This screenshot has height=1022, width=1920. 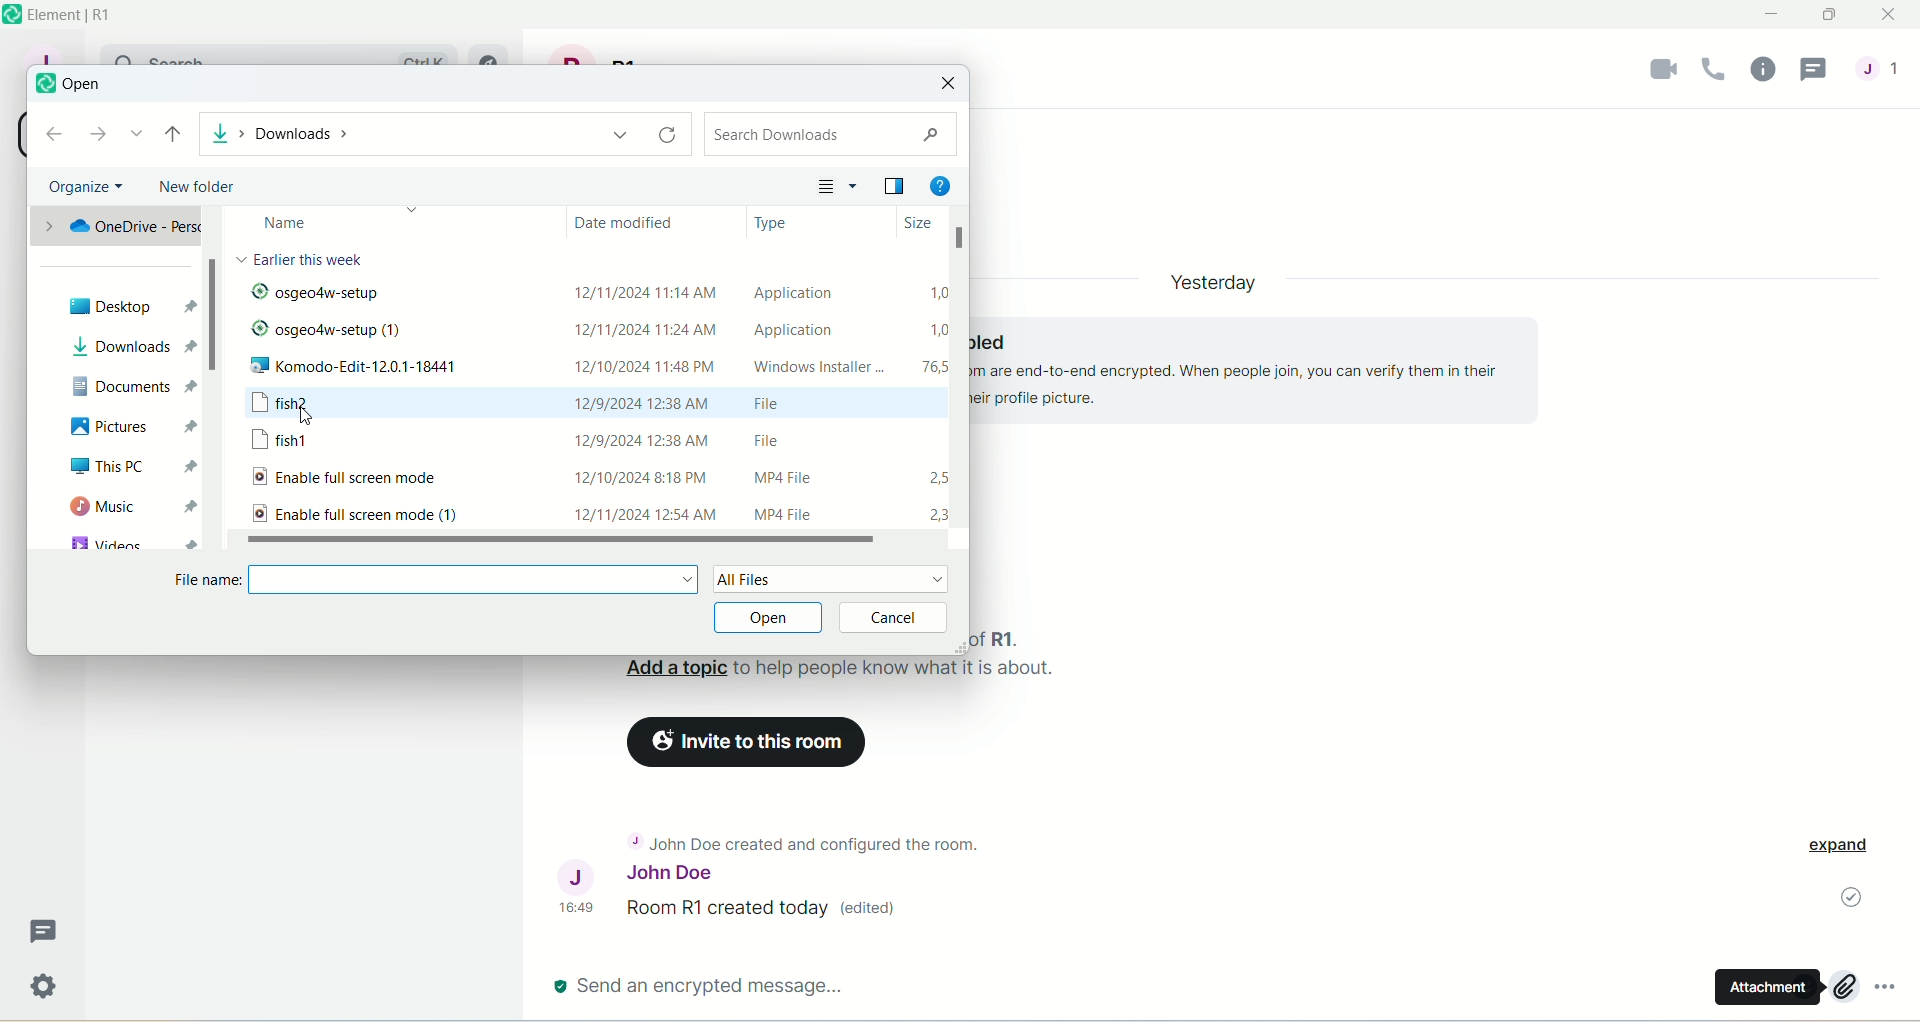 I want to click on date modified, so click(x=634, y=227).